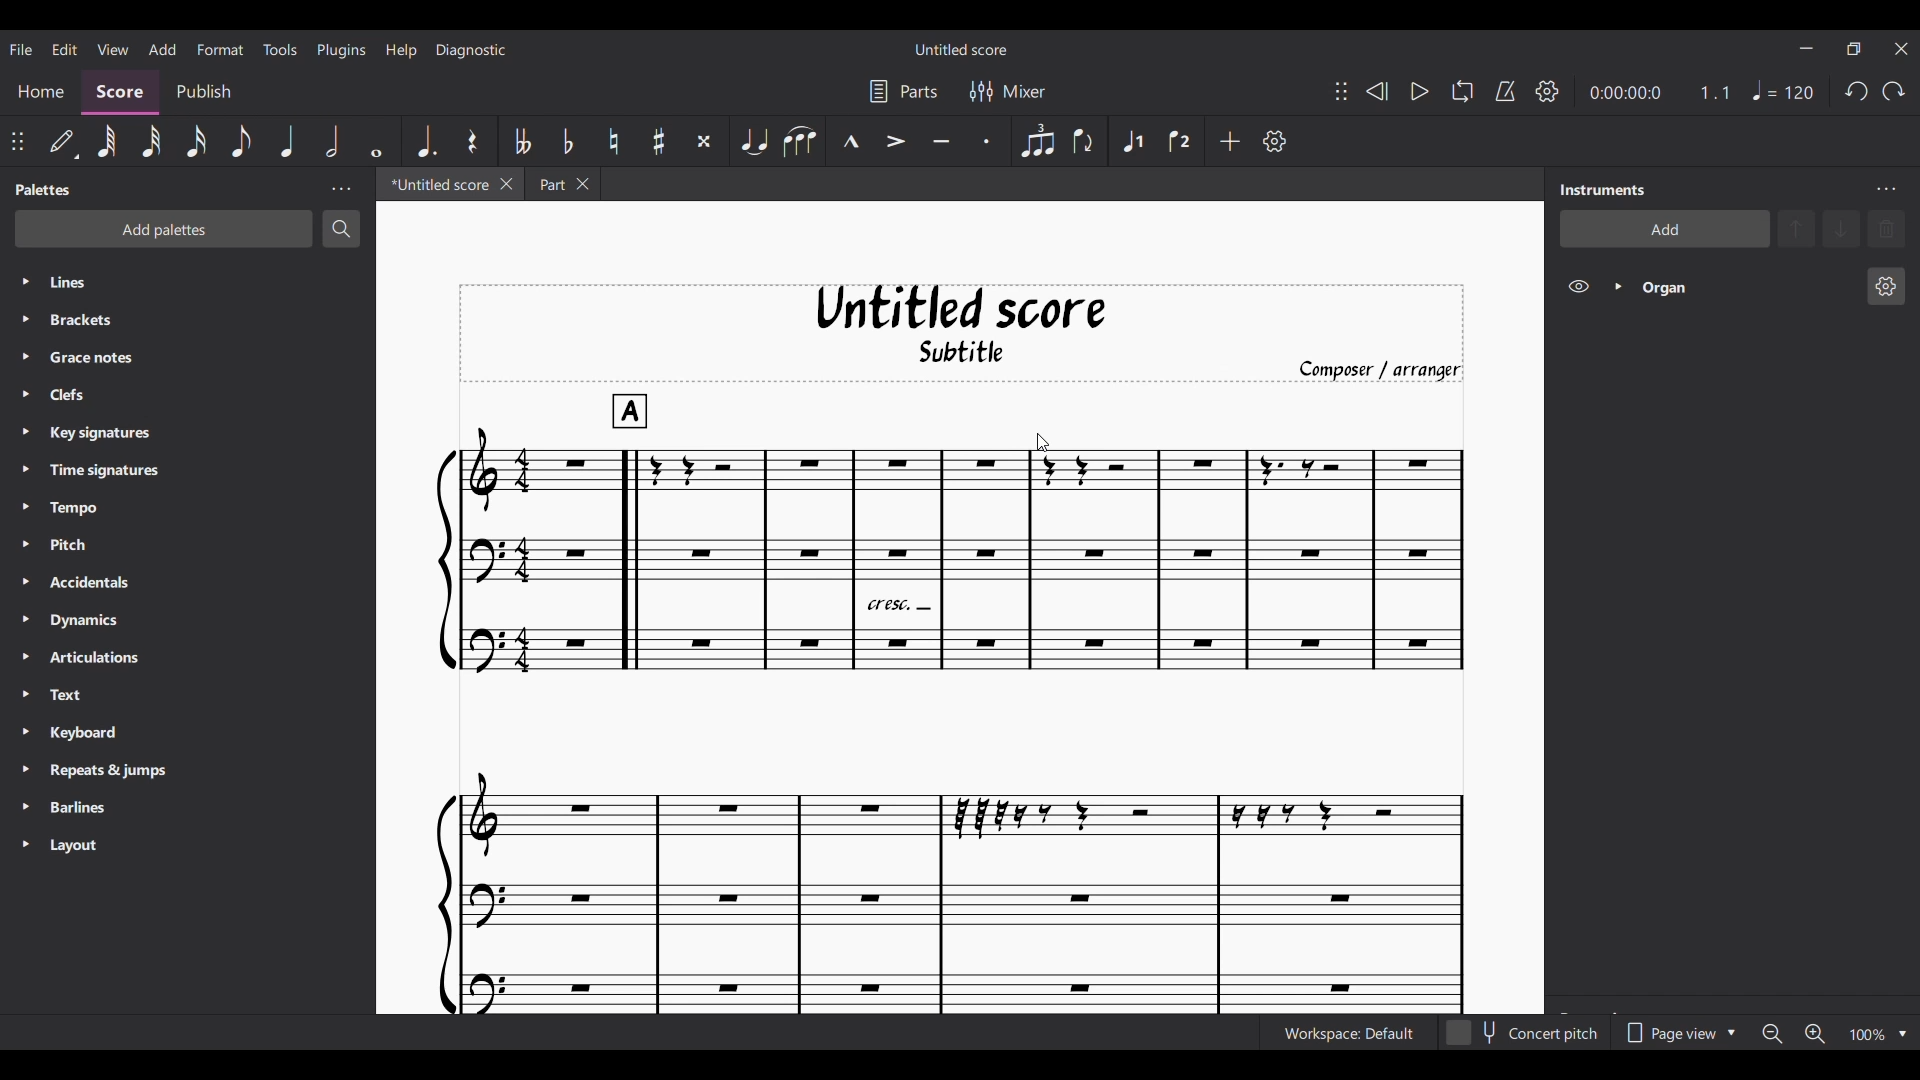 Image resolution: width=1920 pixels, height=1080 pixels. Describe the element at coordinates (1524, 1033) in the screenshot. I see `Toggle for Concert pitch` at that location.